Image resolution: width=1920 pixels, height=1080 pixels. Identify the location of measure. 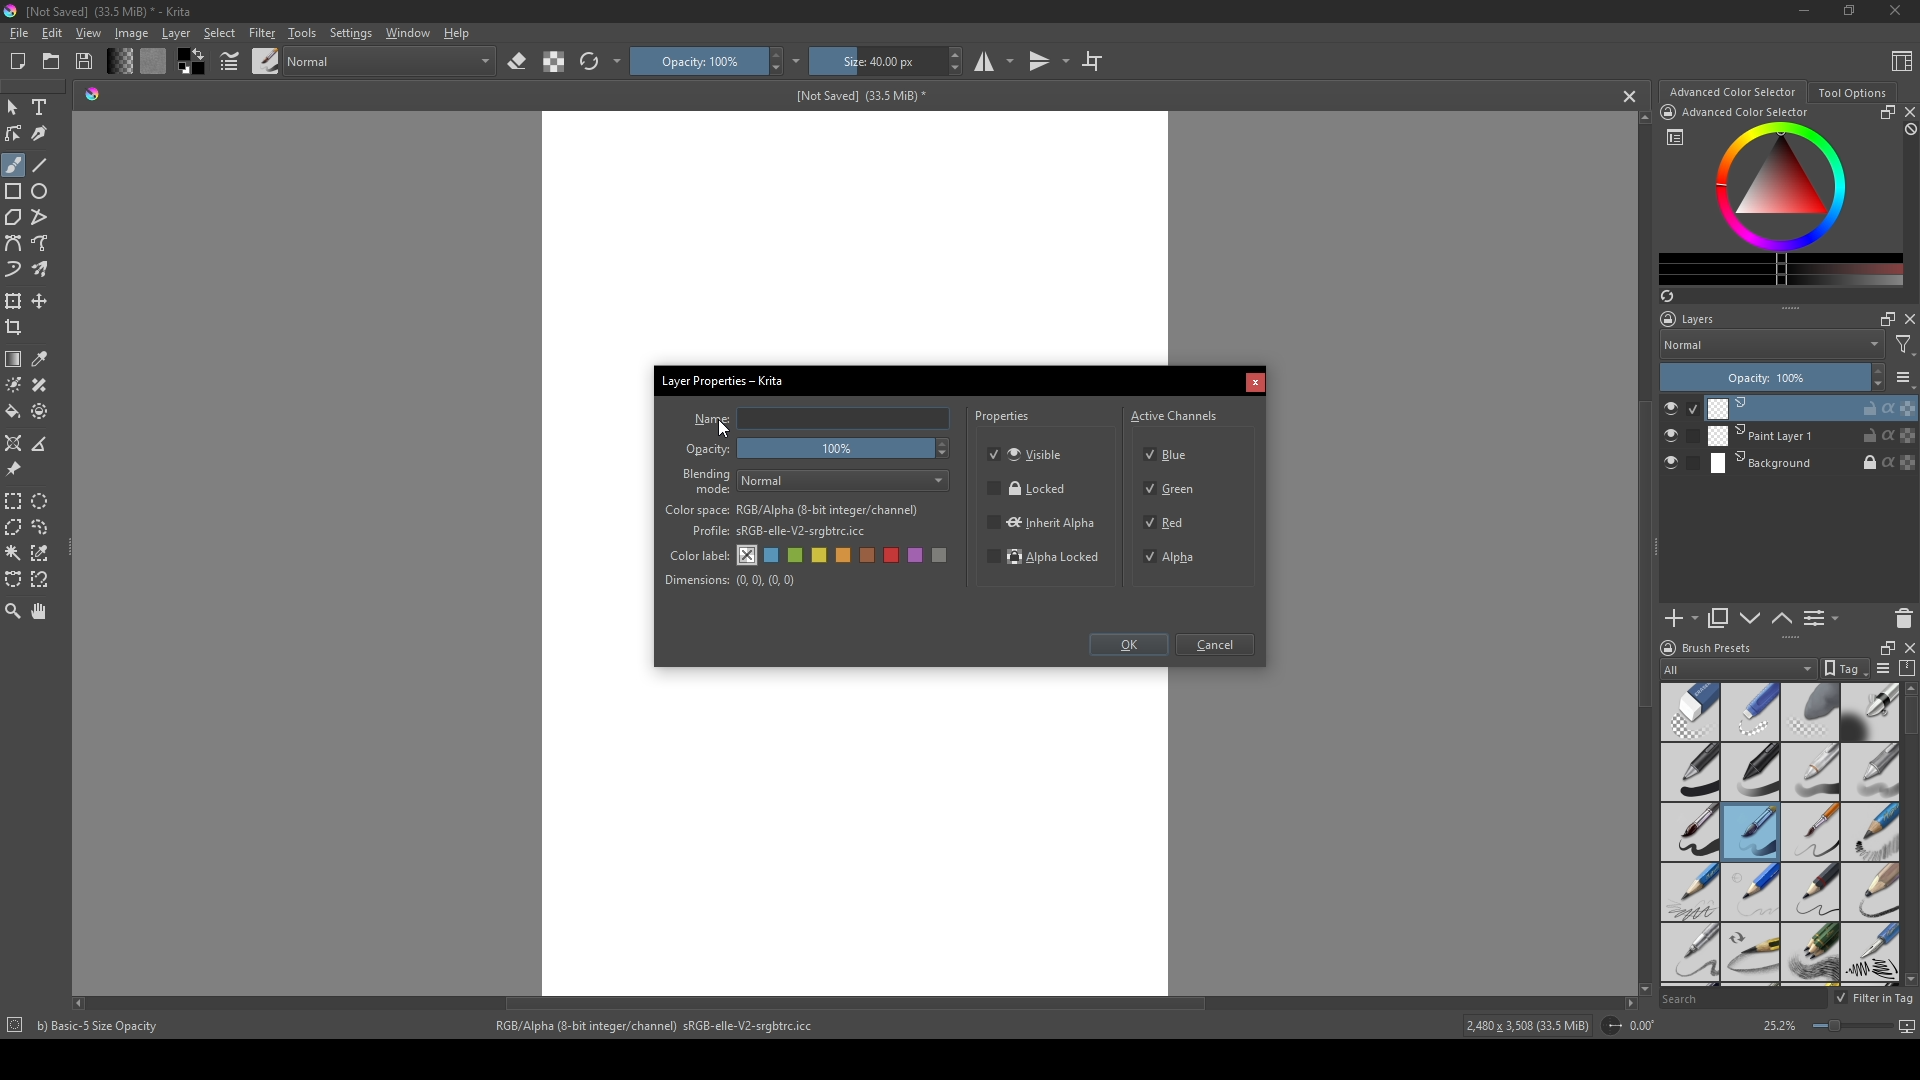
(44, 444).